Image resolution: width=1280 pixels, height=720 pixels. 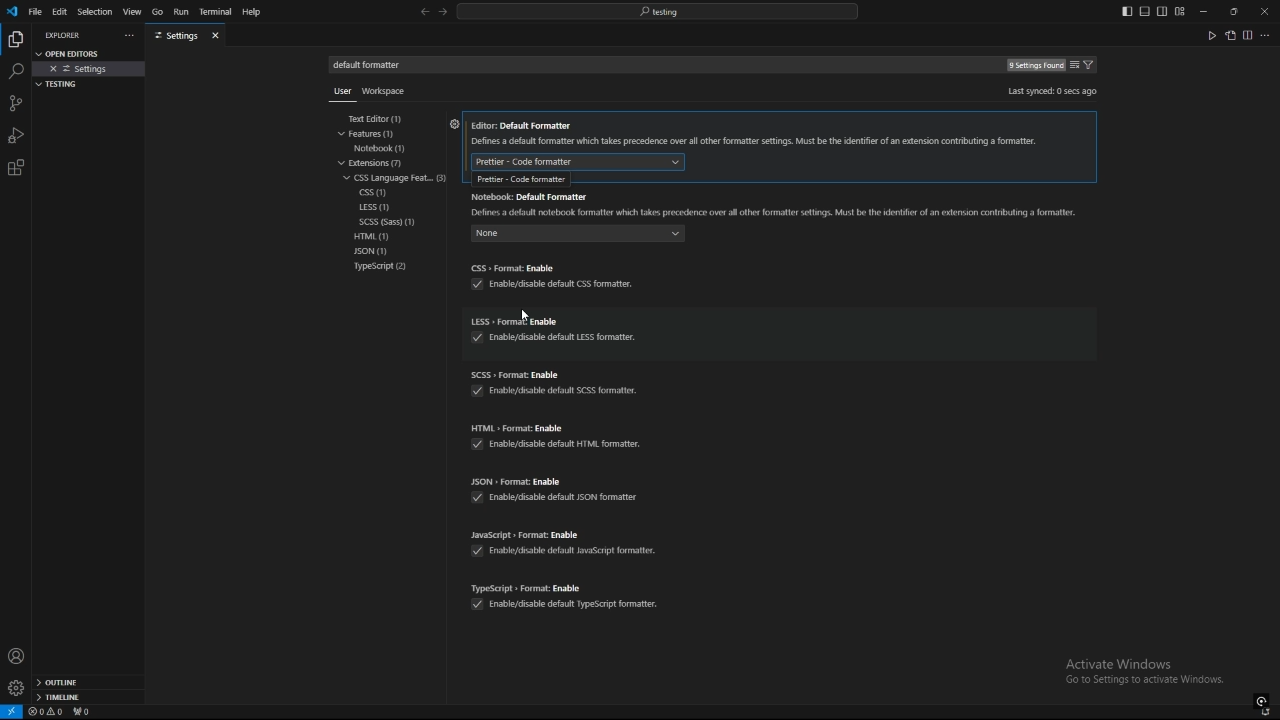 I want to click on more actions, so click(x=127, y=36).